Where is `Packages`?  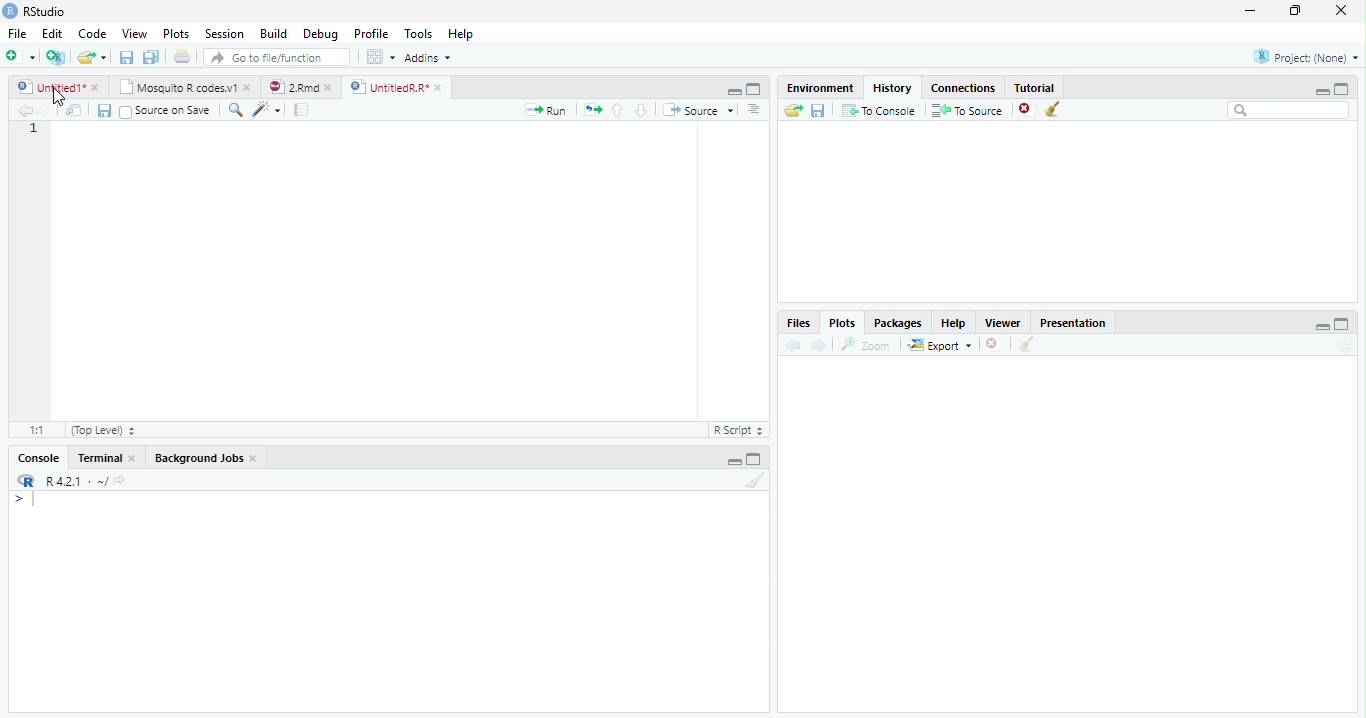
Packages is located at coordinates (900, 323).